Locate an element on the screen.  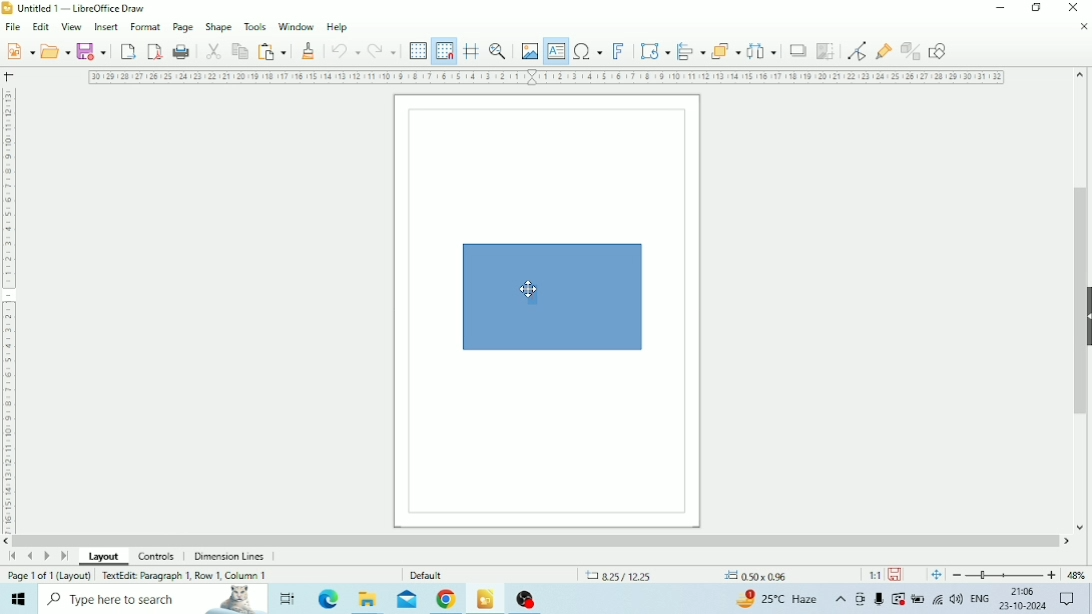
Fit page to current window is located at coordinates (936, 575).